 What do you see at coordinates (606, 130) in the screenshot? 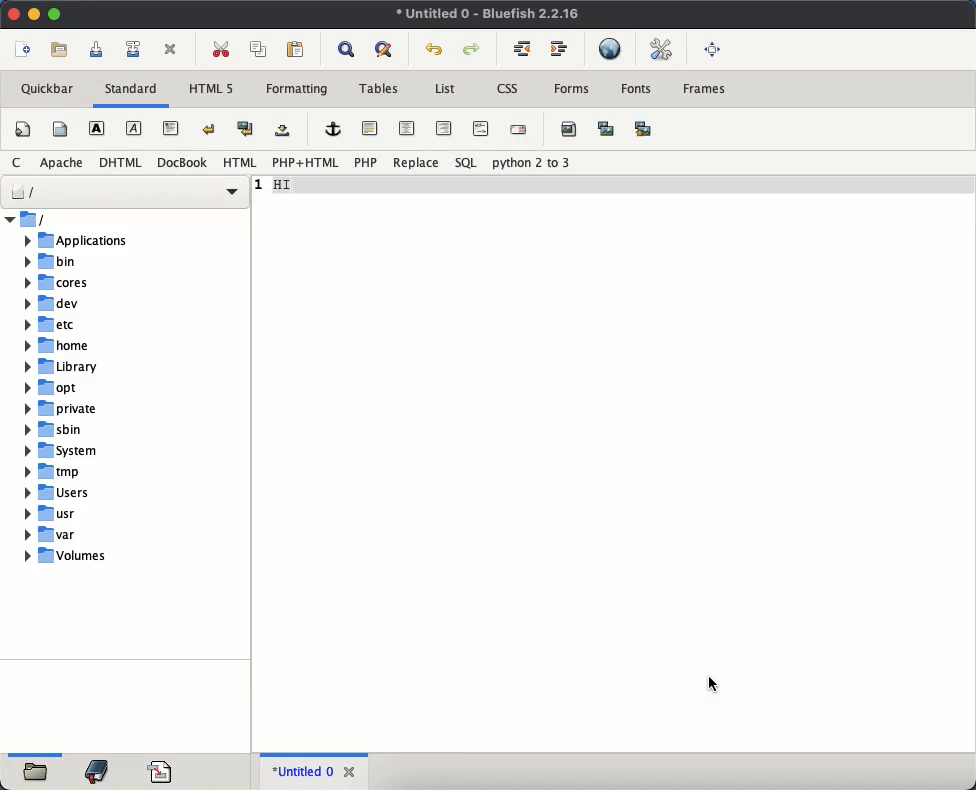
I see `insert thumbnail` at bounding box center [606, 130].